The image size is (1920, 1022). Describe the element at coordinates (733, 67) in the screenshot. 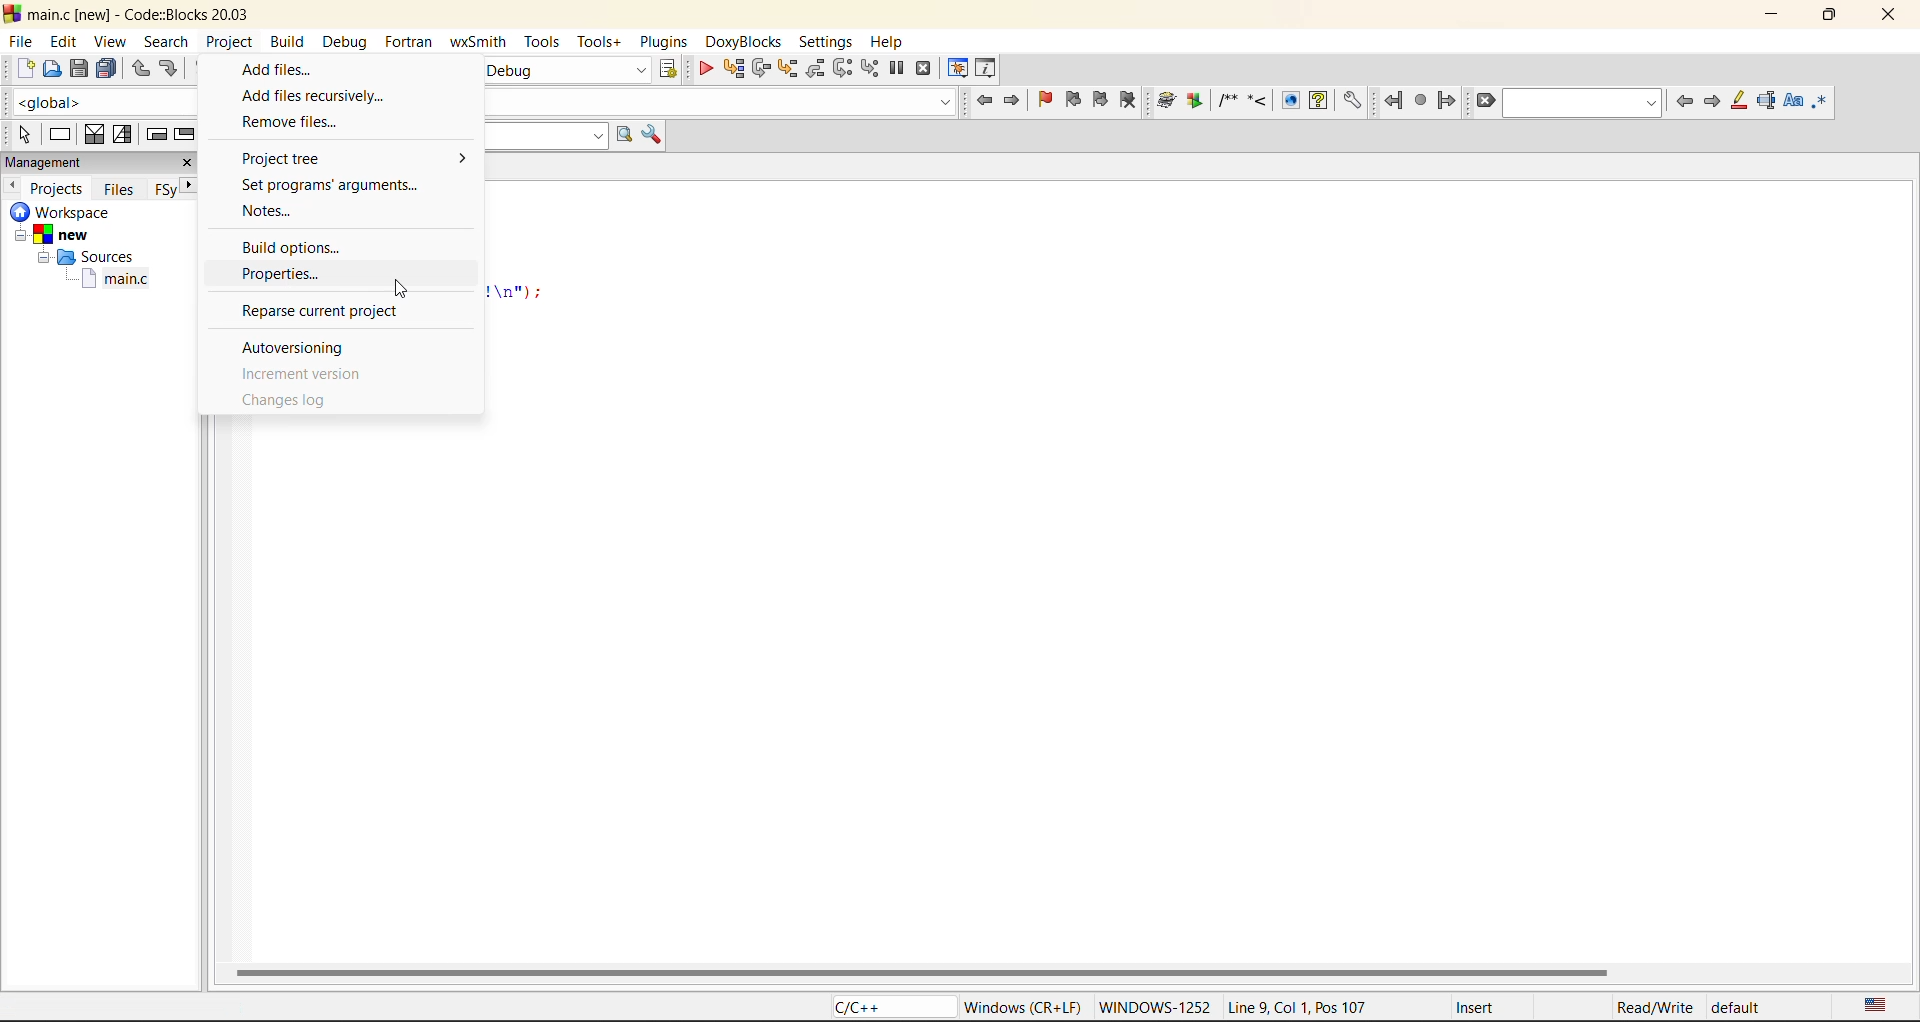

I see `run to cursor` at that location.